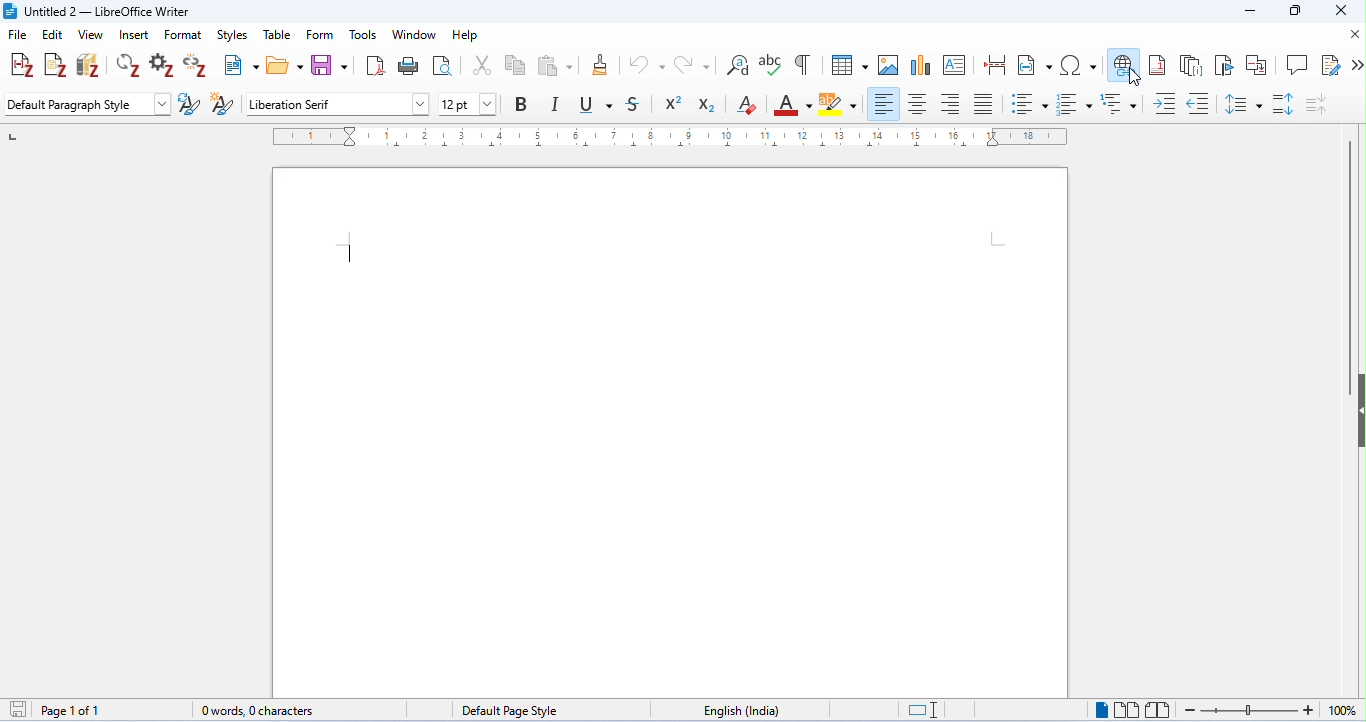 The height and width of the screenshot is (722, 1366). I want to click on insert special characters, so click(1079, 63).